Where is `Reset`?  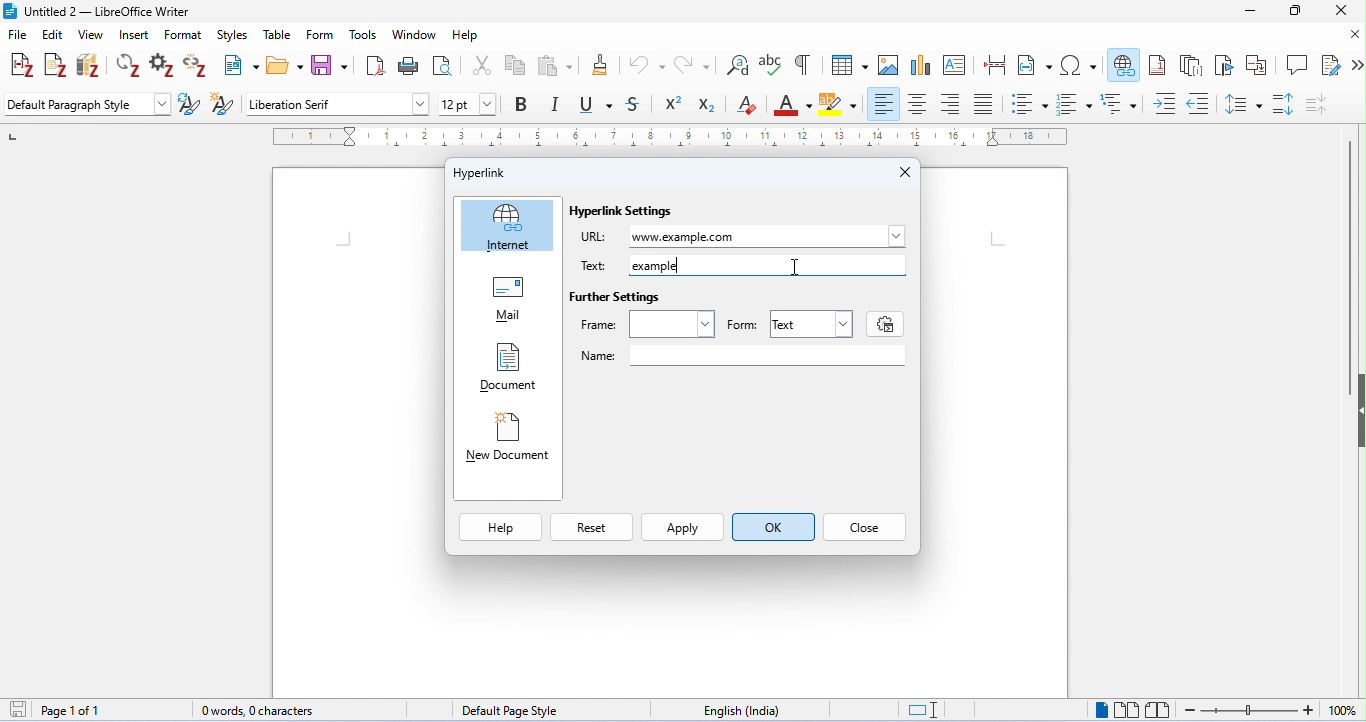
Reset is located at coordinates (598, 525).